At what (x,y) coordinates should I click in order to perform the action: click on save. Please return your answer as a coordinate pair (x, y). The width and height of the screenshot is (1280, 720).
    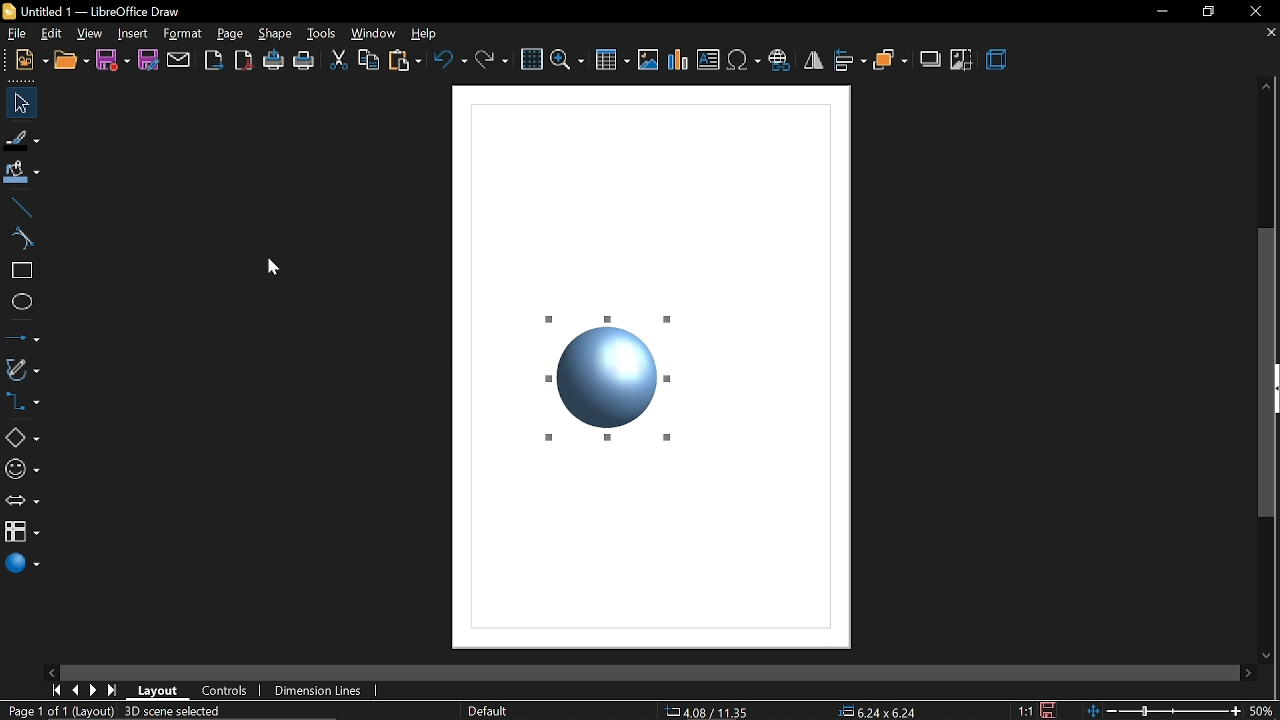
    Looking at the image, I should click on (1052, 709).